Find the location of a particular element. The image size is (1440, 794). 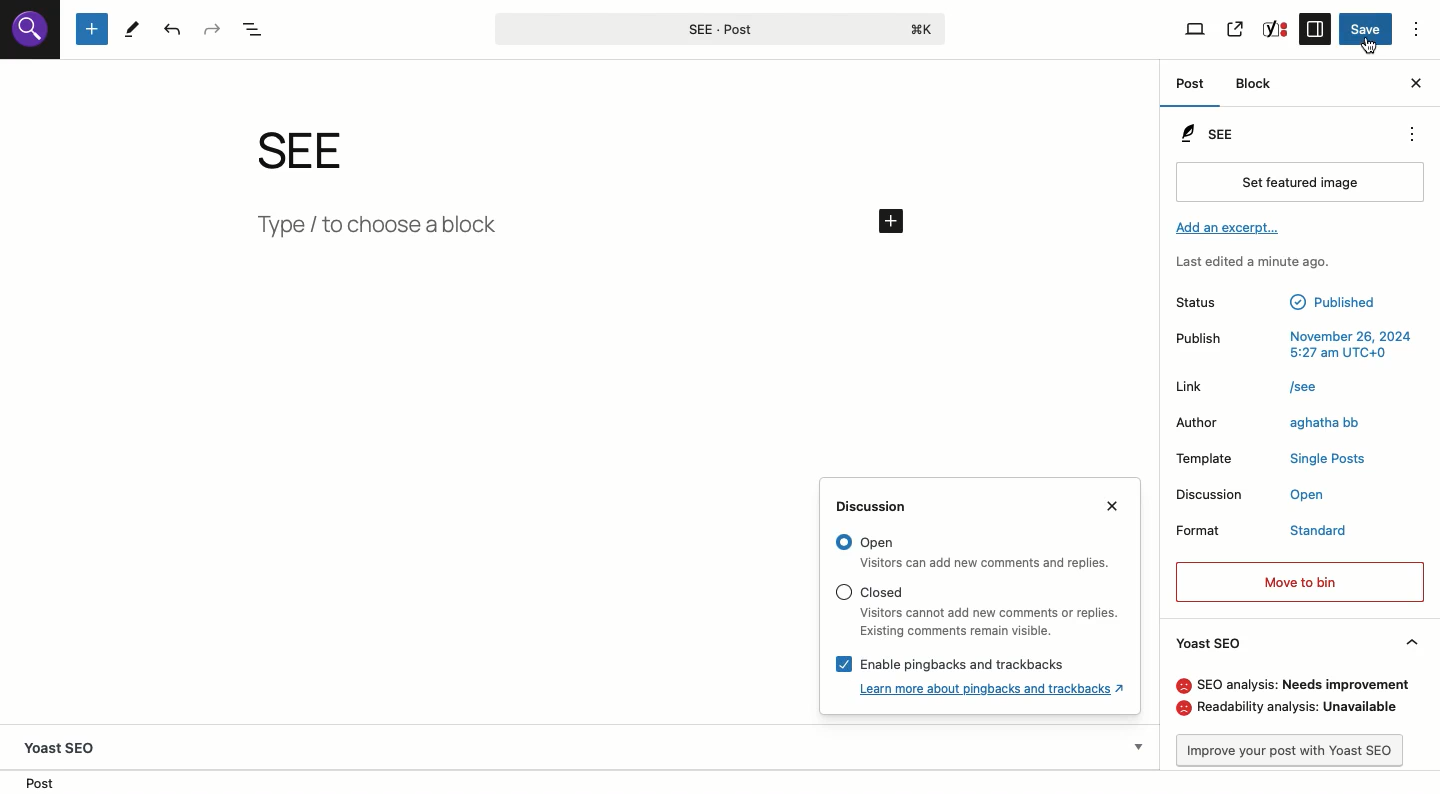

Close is located at coordinates (1416, 84).